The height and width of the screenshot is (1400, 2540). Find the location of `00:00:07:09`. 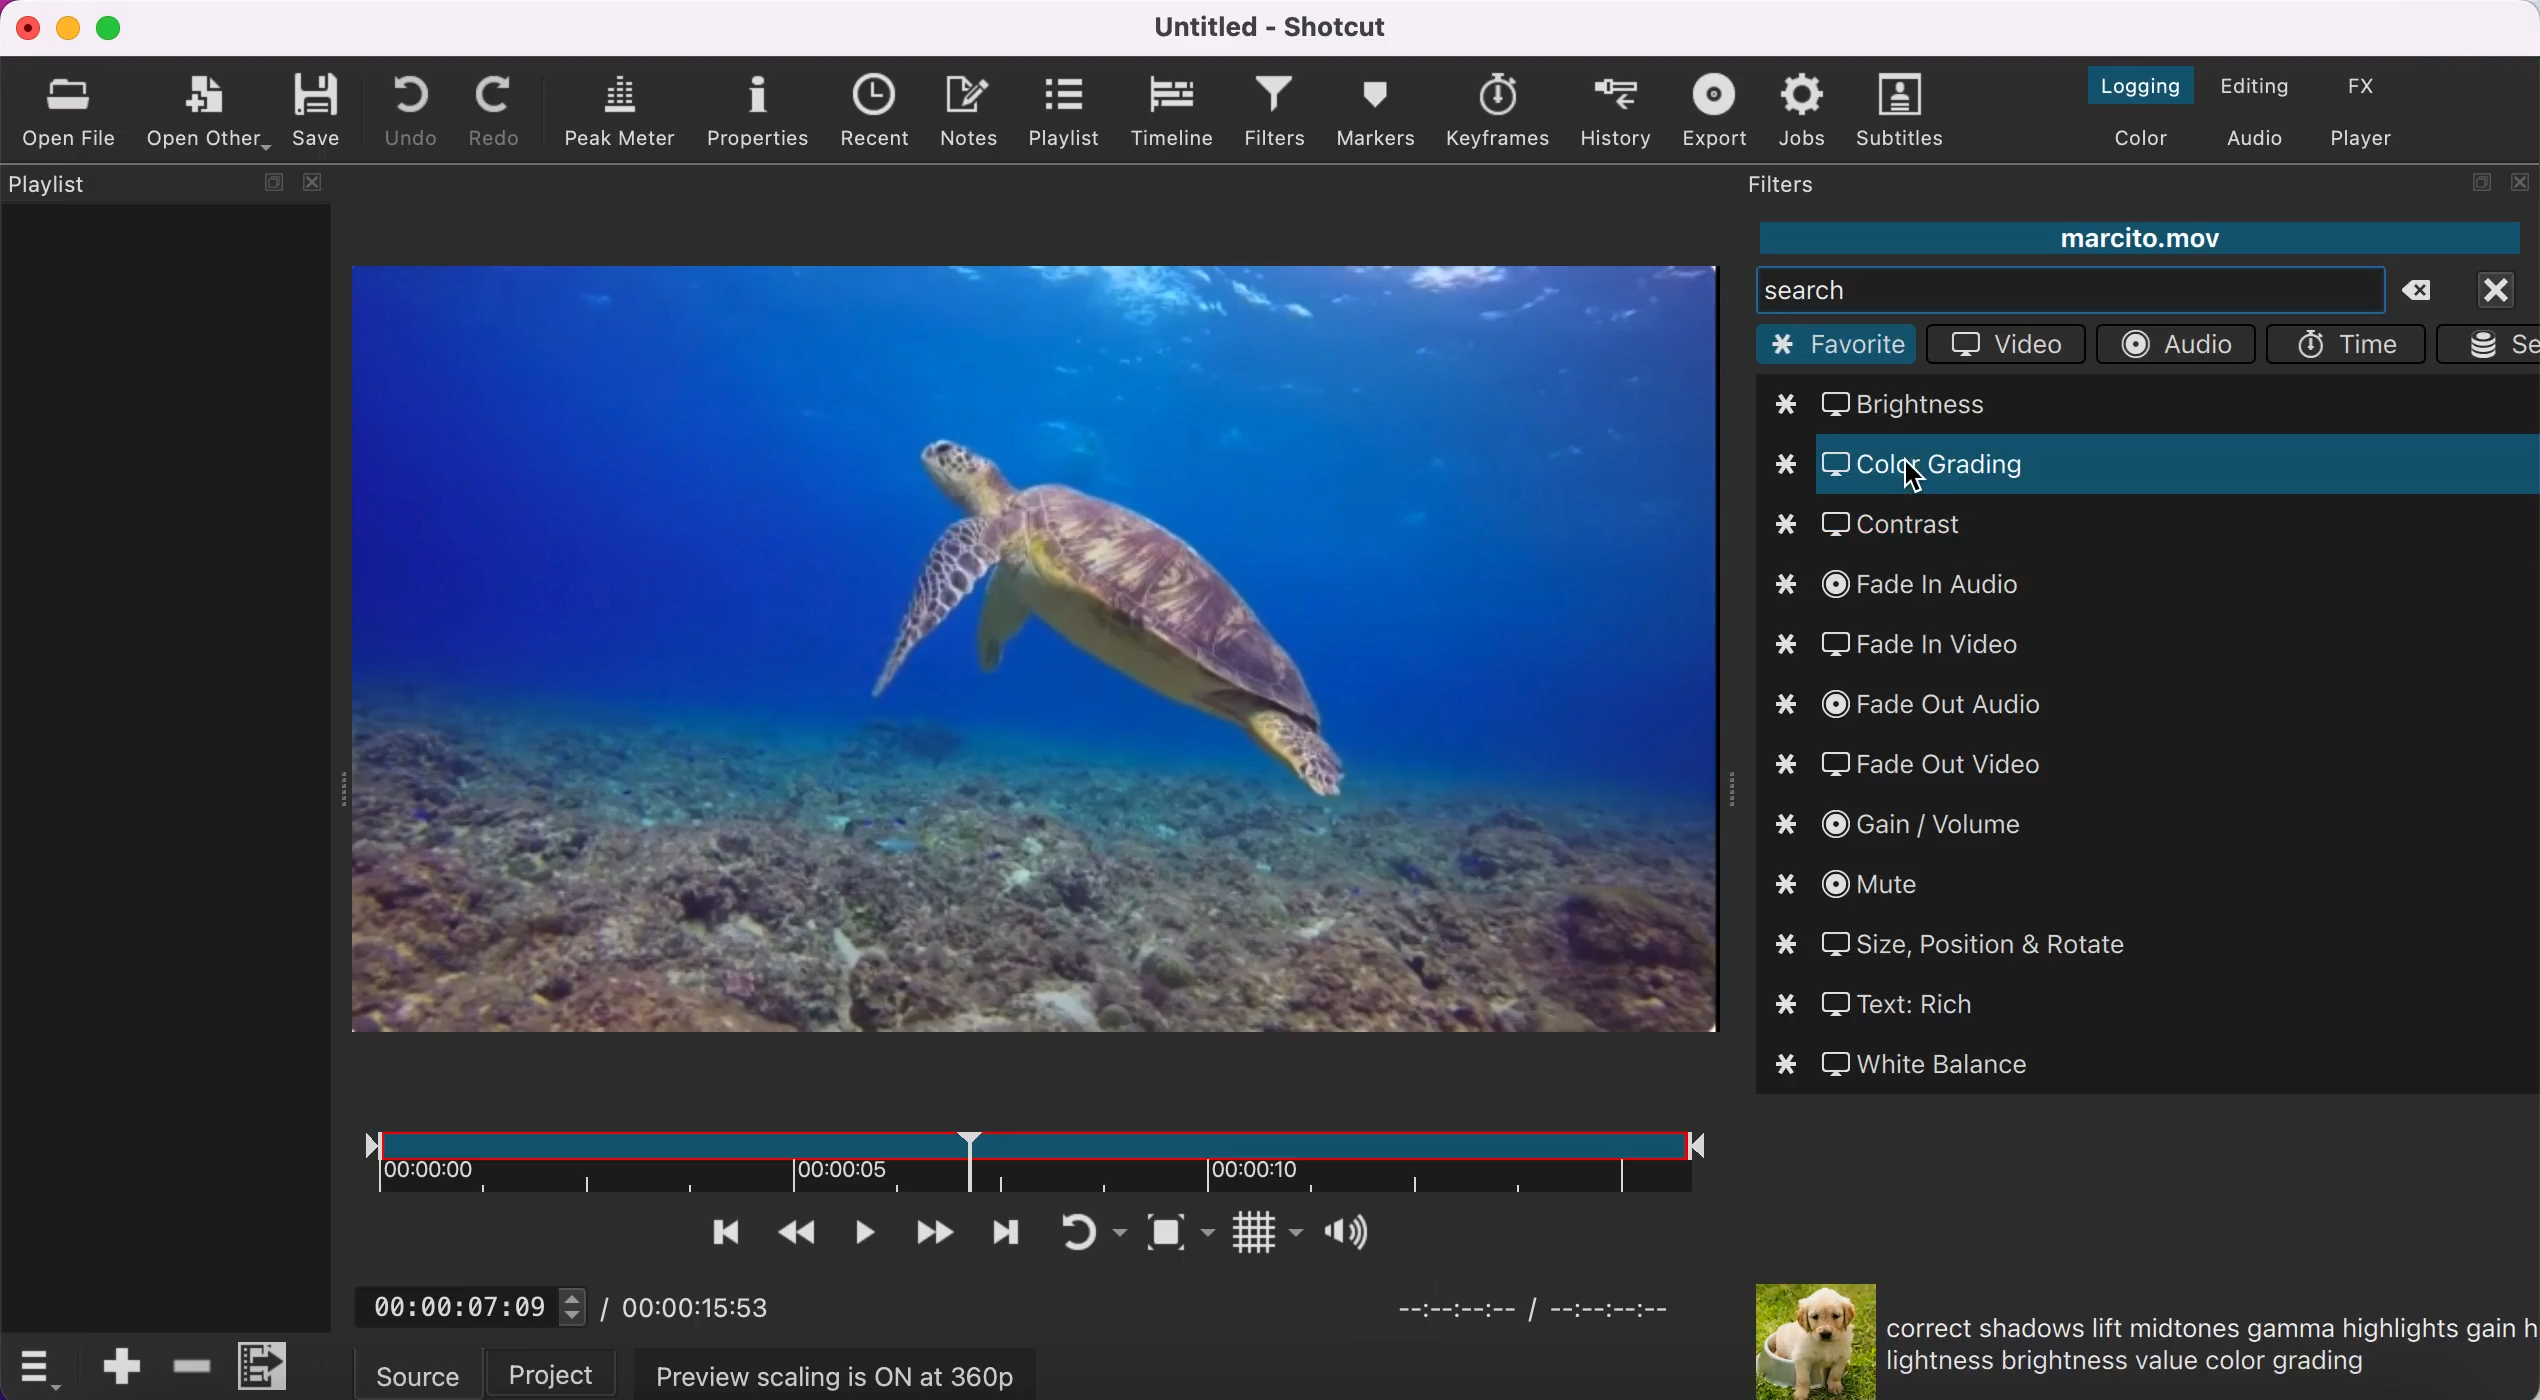

00:00:07:09 is located at coordinates (470, 1300).